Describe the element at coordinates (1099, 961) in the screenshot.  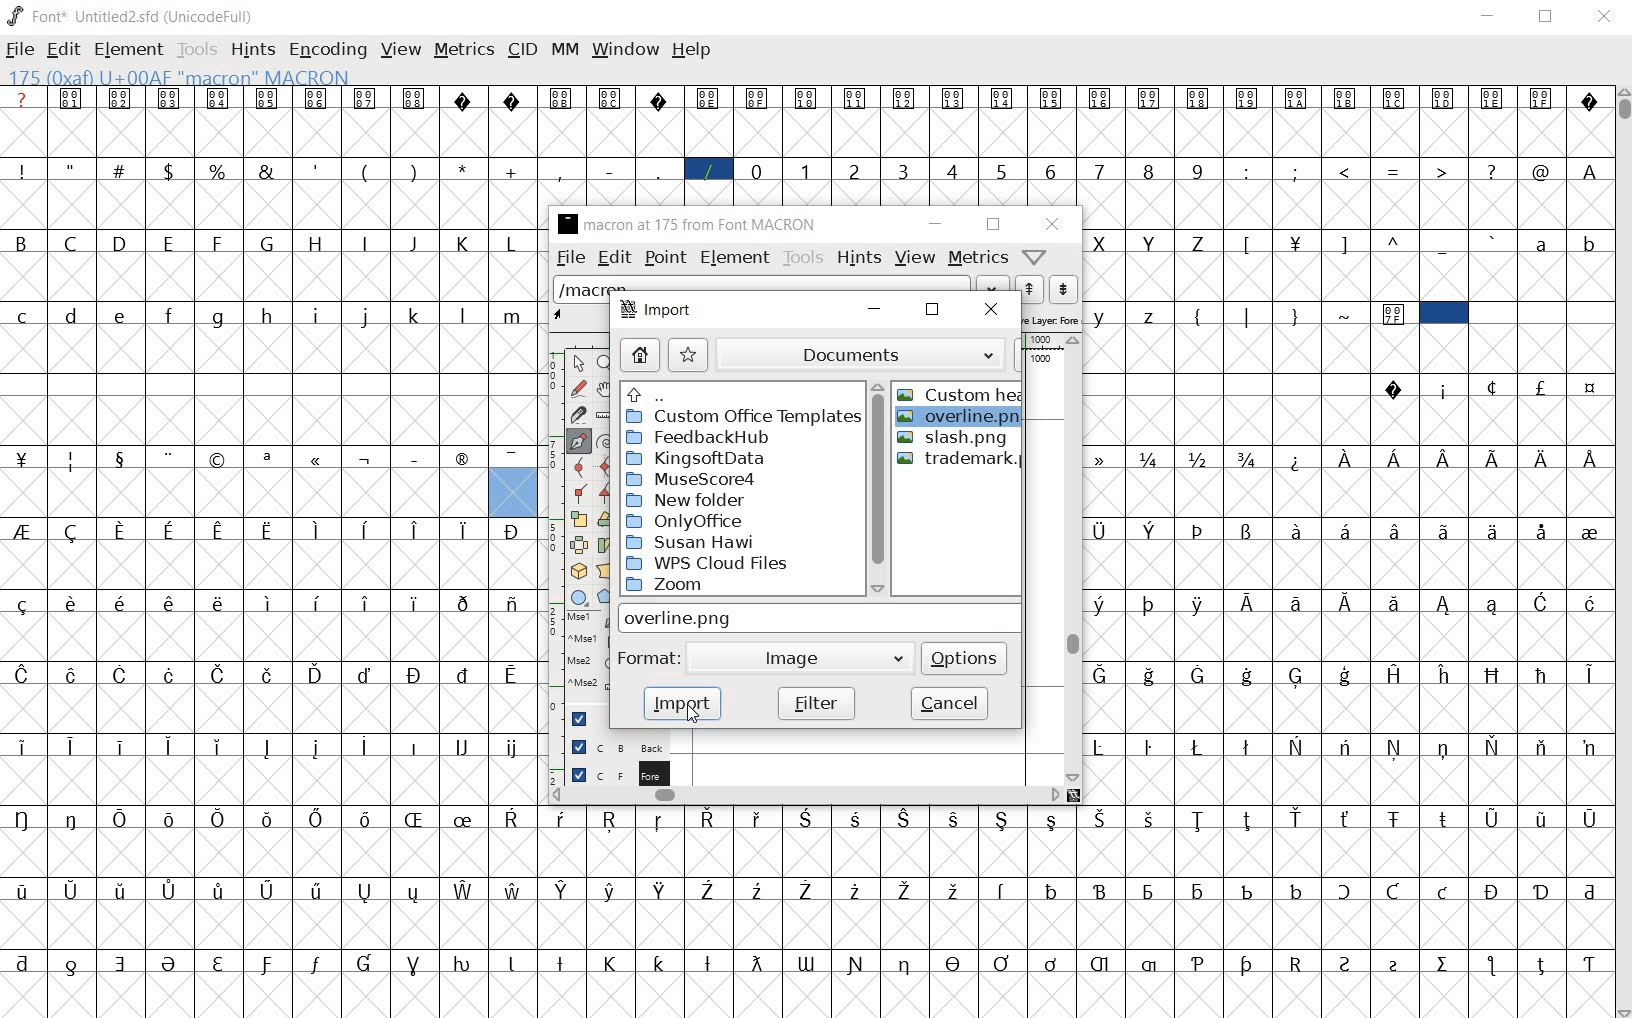
I see `Symbol` at that location.